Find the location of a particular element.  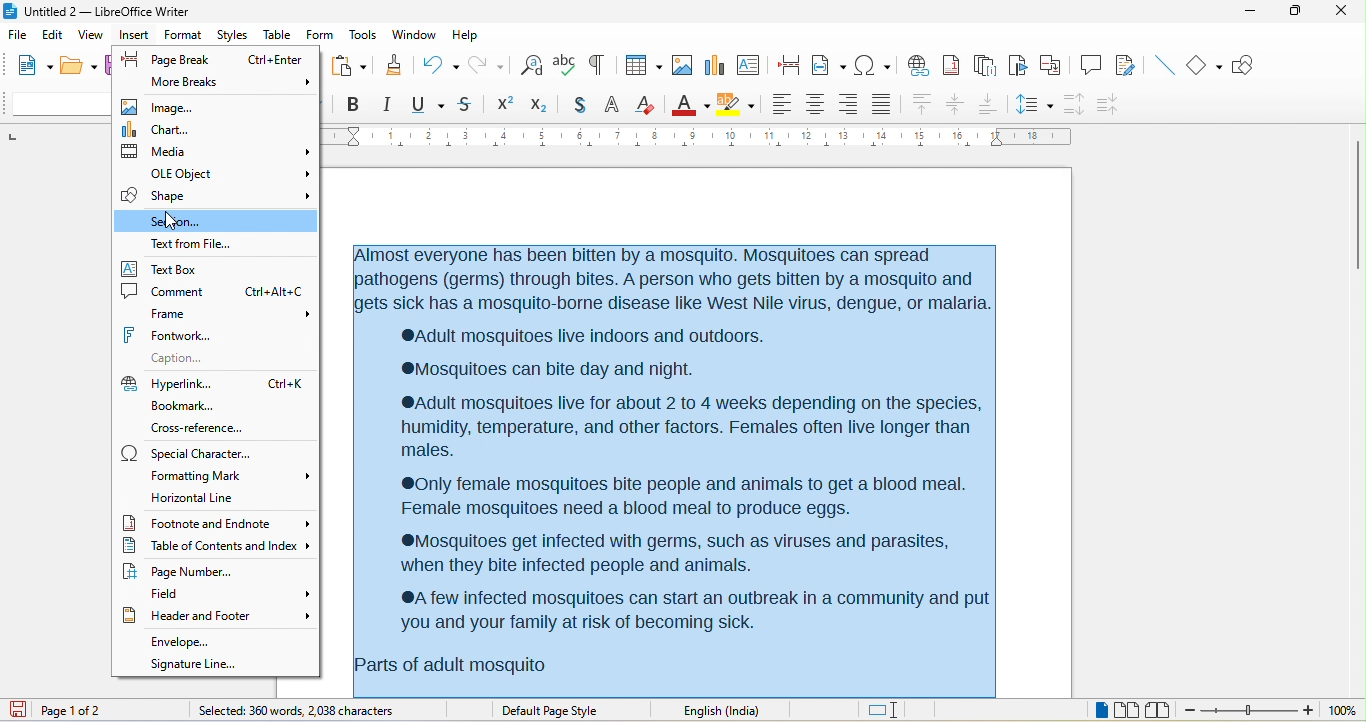

ruler is located at coordinates (716, 138).